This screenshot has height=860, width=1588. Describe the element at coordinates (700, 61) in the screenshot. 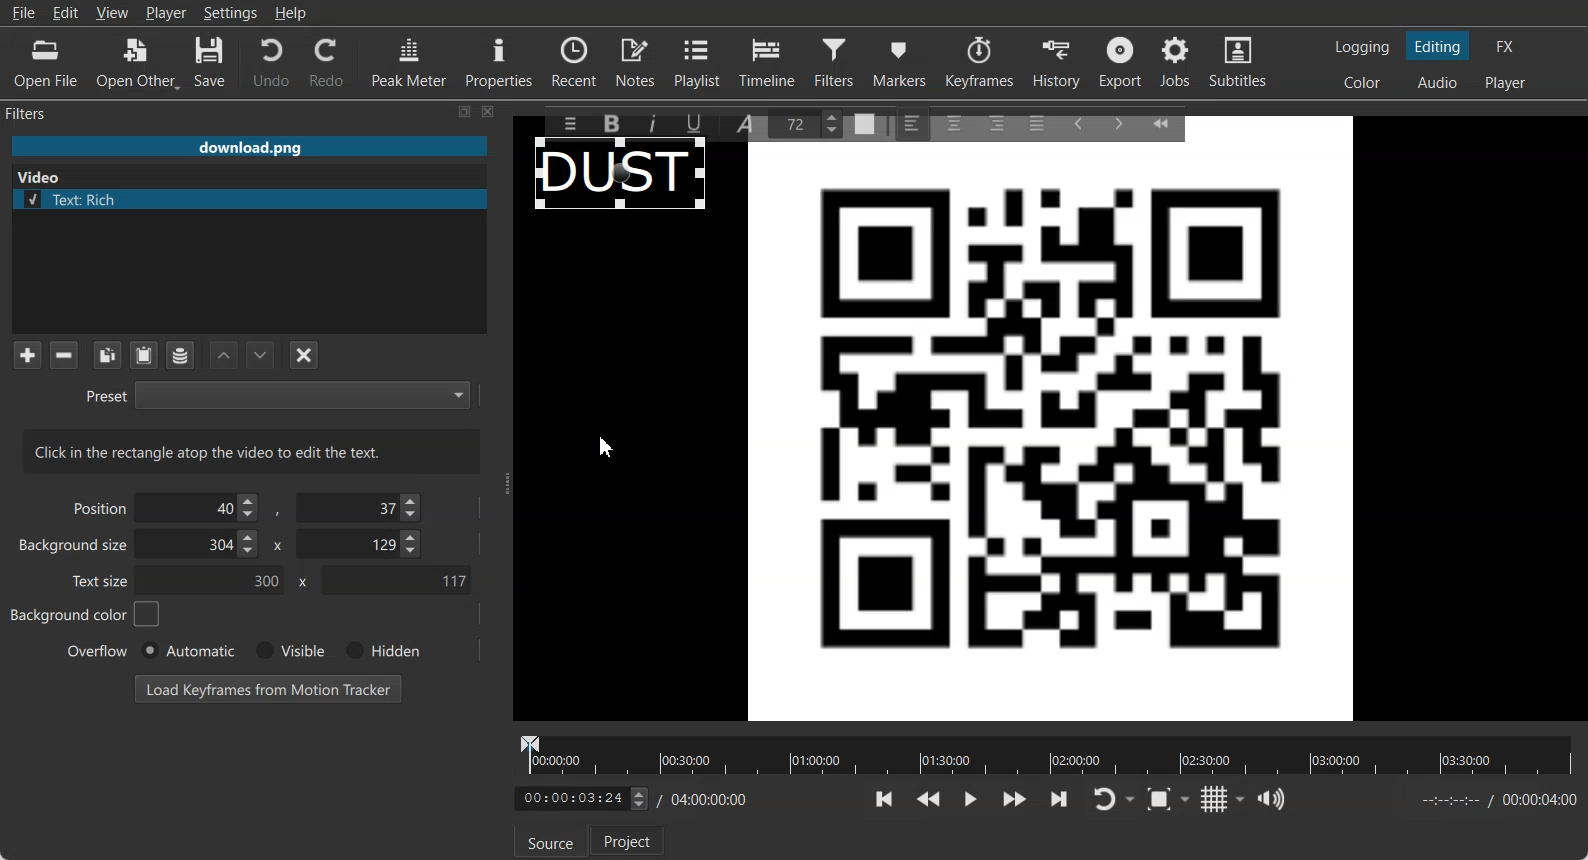

I see `Playlist` at that location.